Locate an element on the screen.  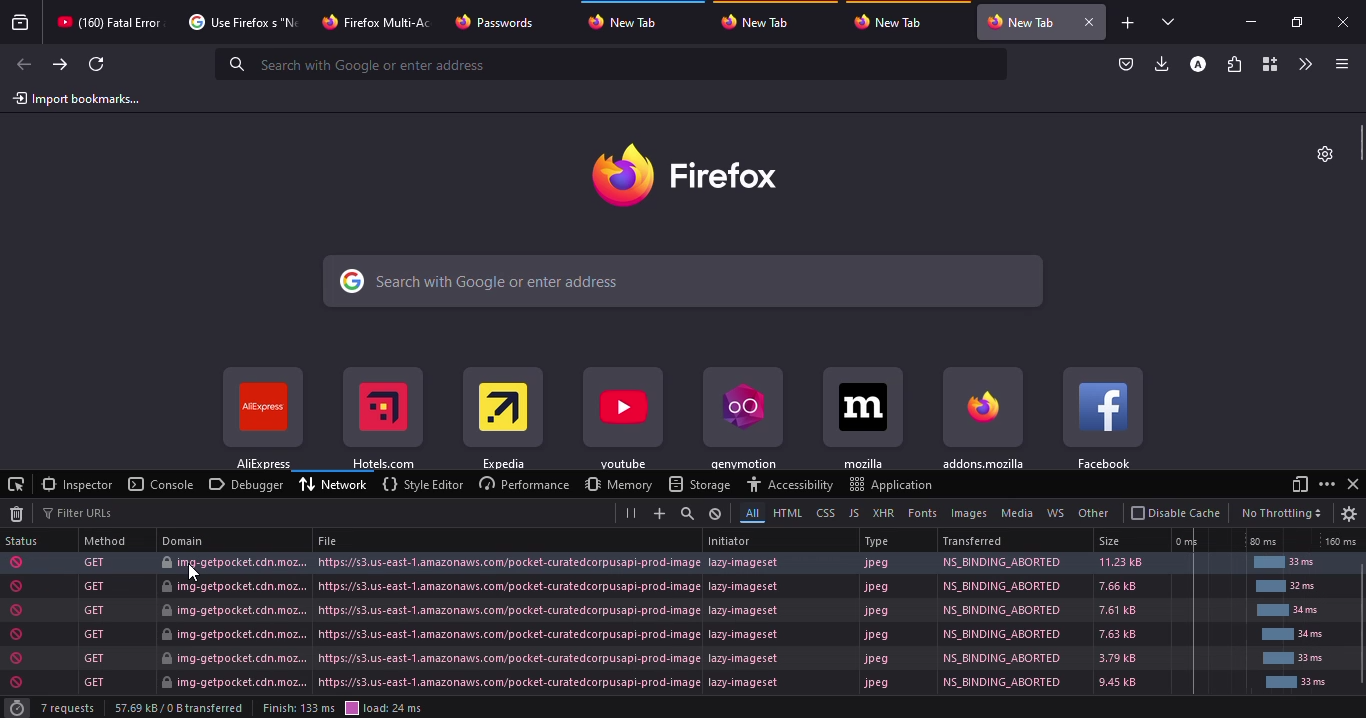
storage is located at coordinates (699, 484).